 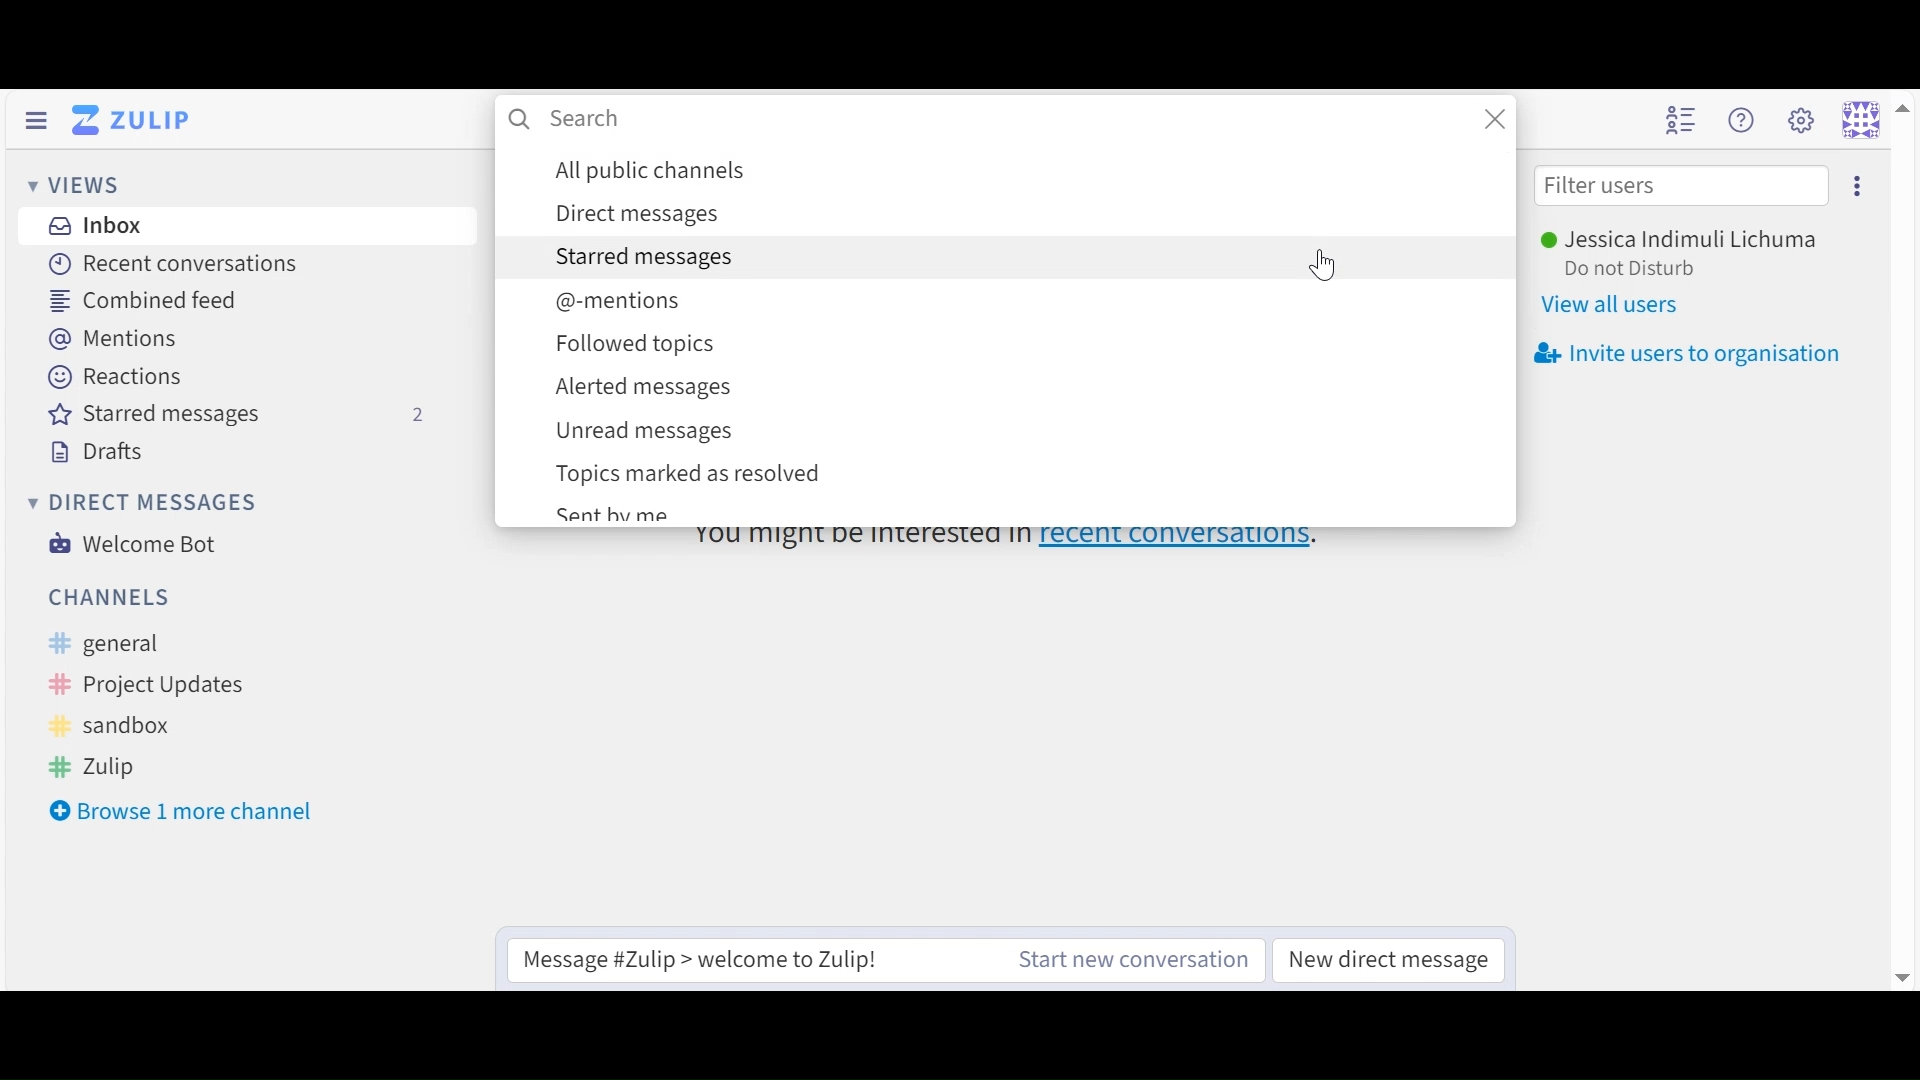 I want to click on Direct messages, so click(x=141, y=500).